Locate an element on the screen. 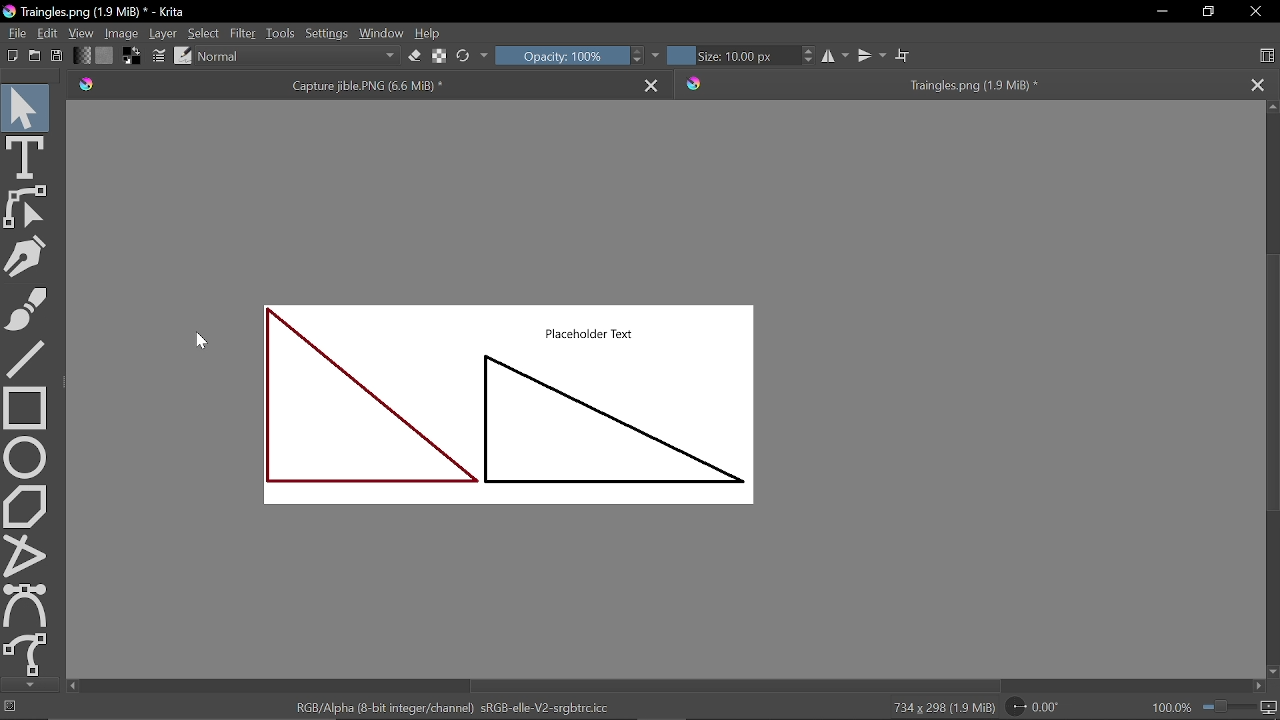 Image resolution: width=1280 pixels, height=720 pixels. Close tab is located at coordinates (1263, 83).